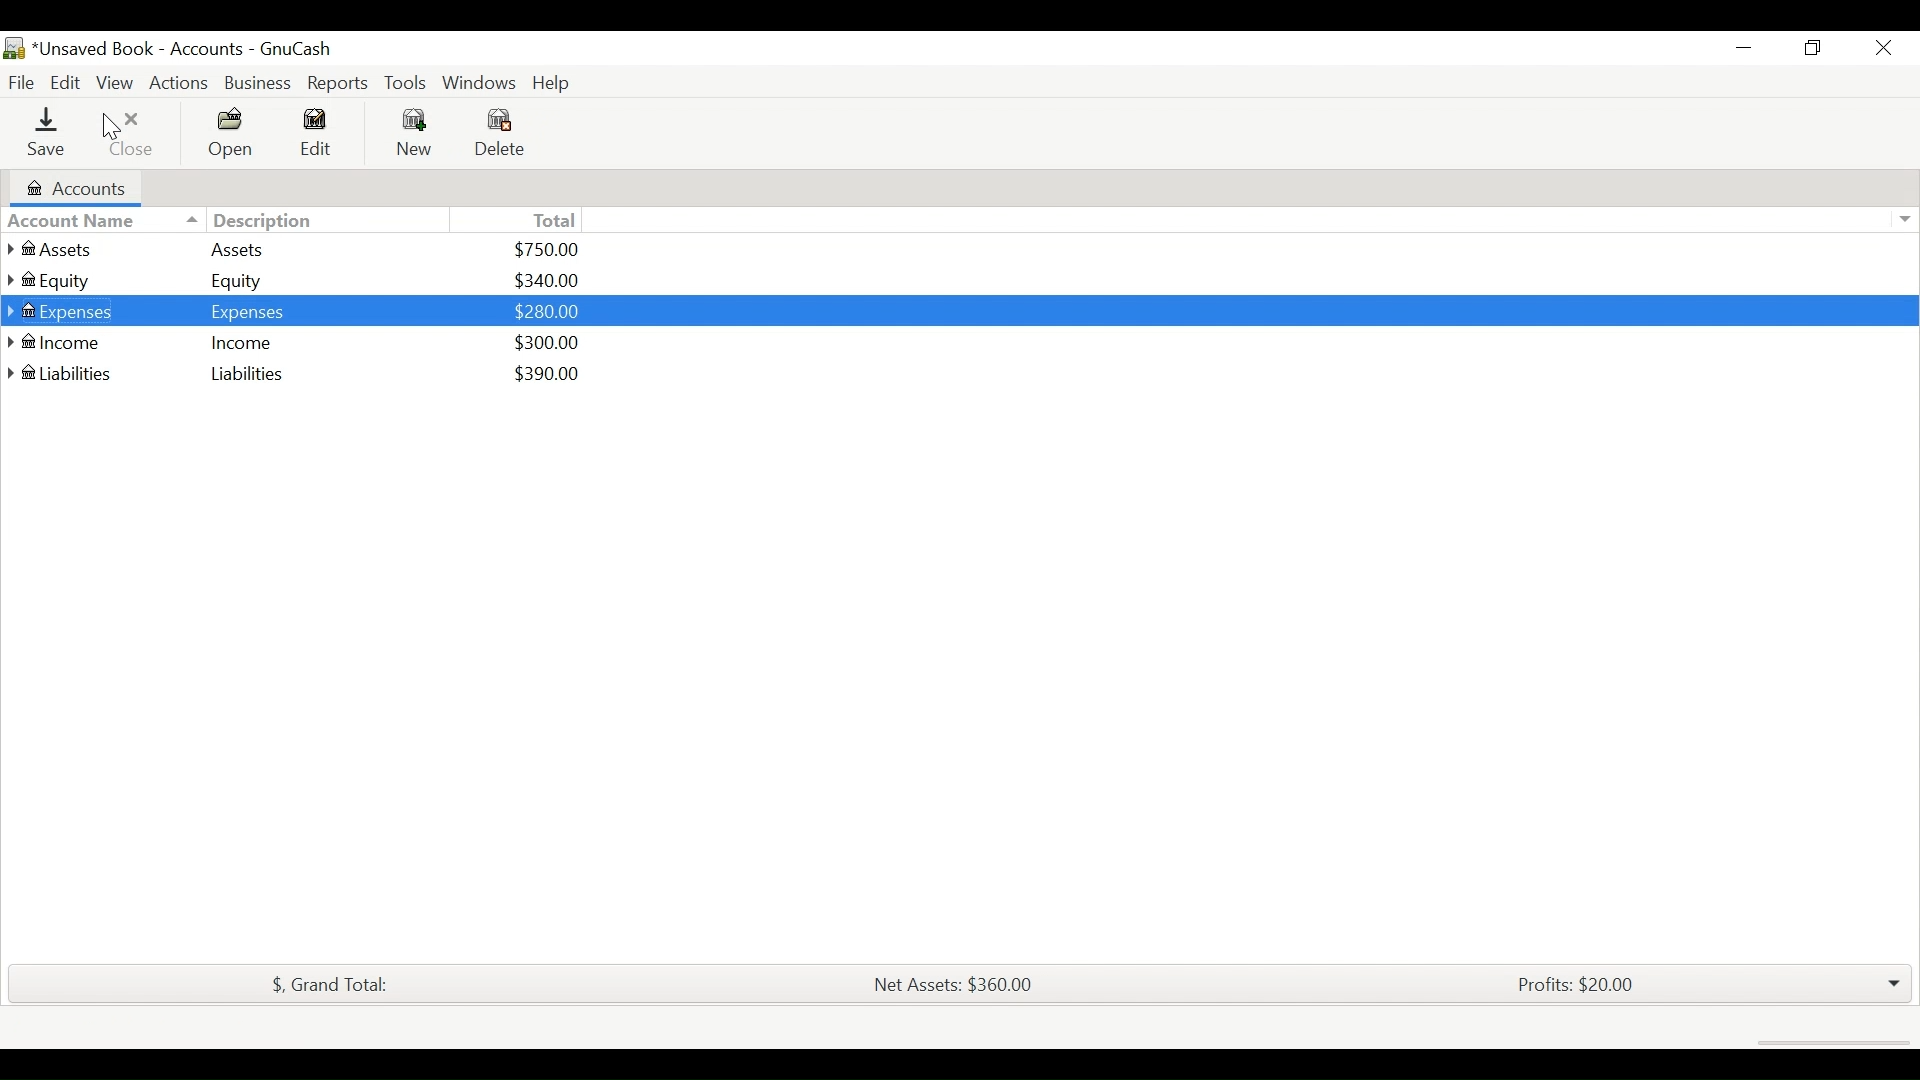 This screenshot has height=1080, width=1920. Describe the element at coordinates (338, 82) in the screenshot. I see `Reports` at that location.